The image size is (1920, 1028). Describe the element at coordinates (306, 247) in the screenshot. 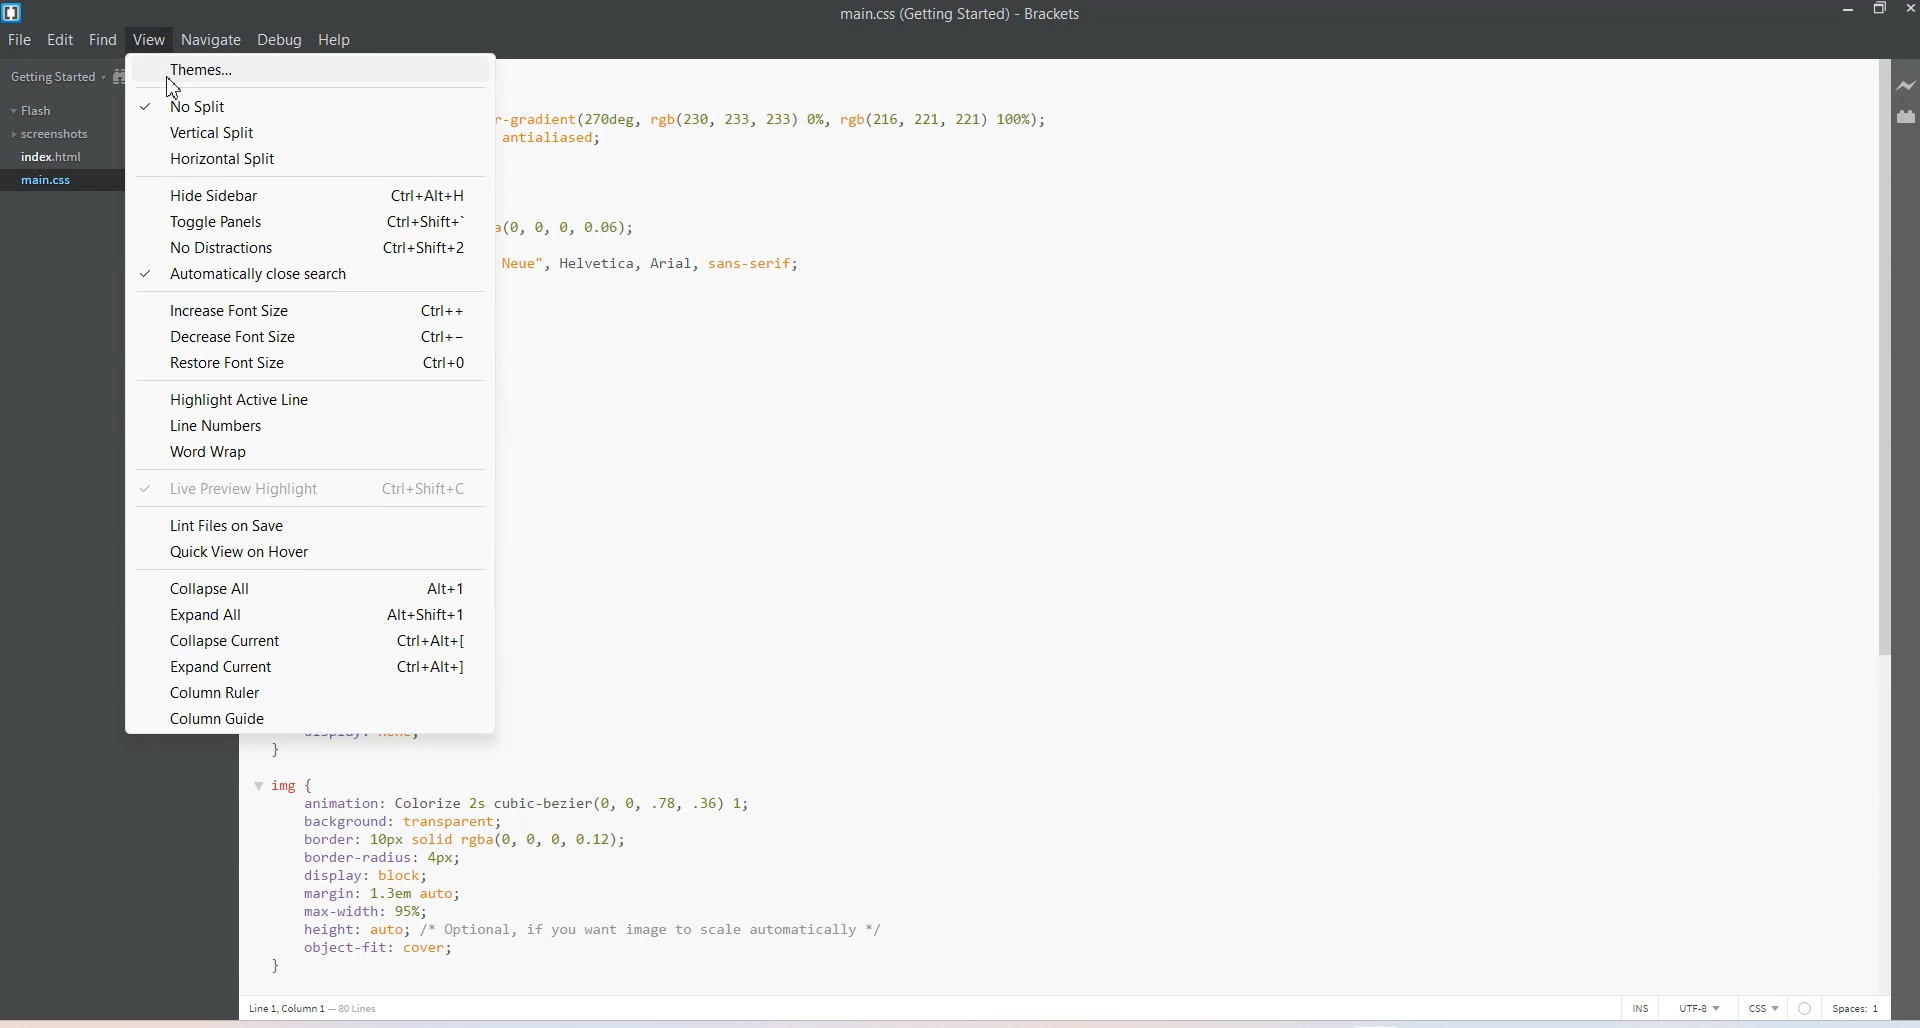

I see `No Distractions` at that location.